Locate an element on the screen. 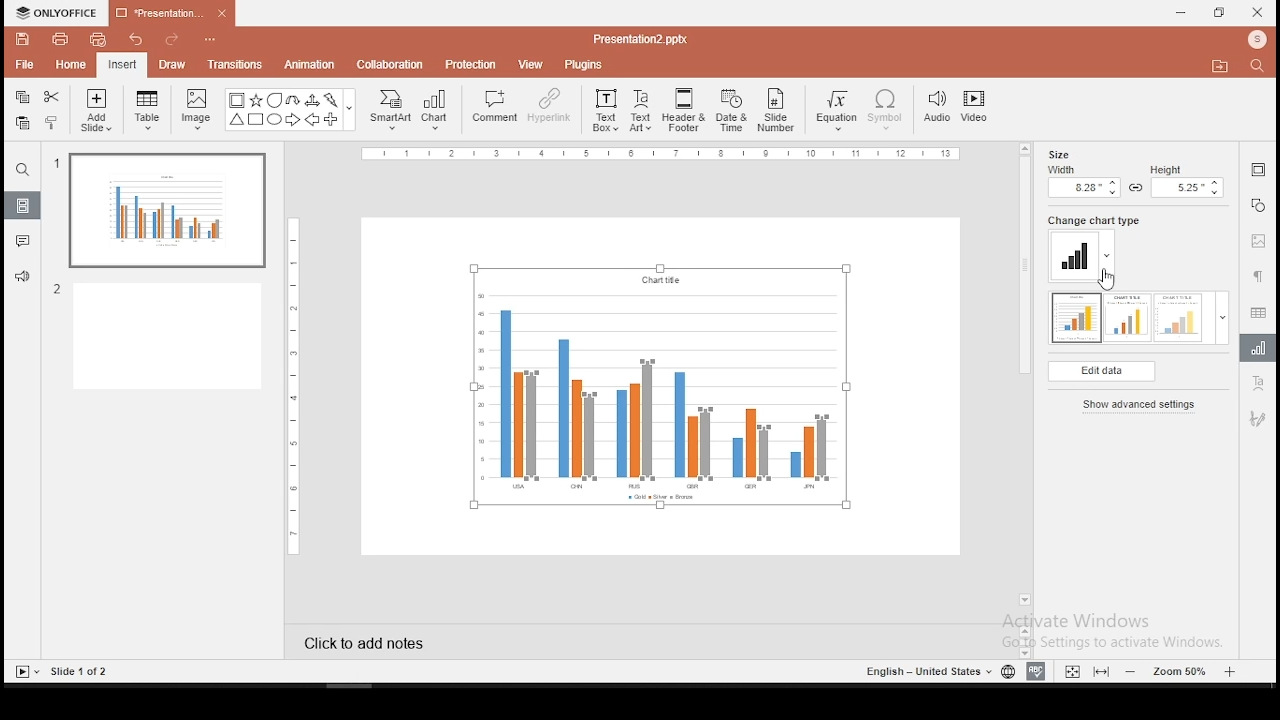 This screenshot has width=1280, height=720. table is located at coordinates (150, 112).